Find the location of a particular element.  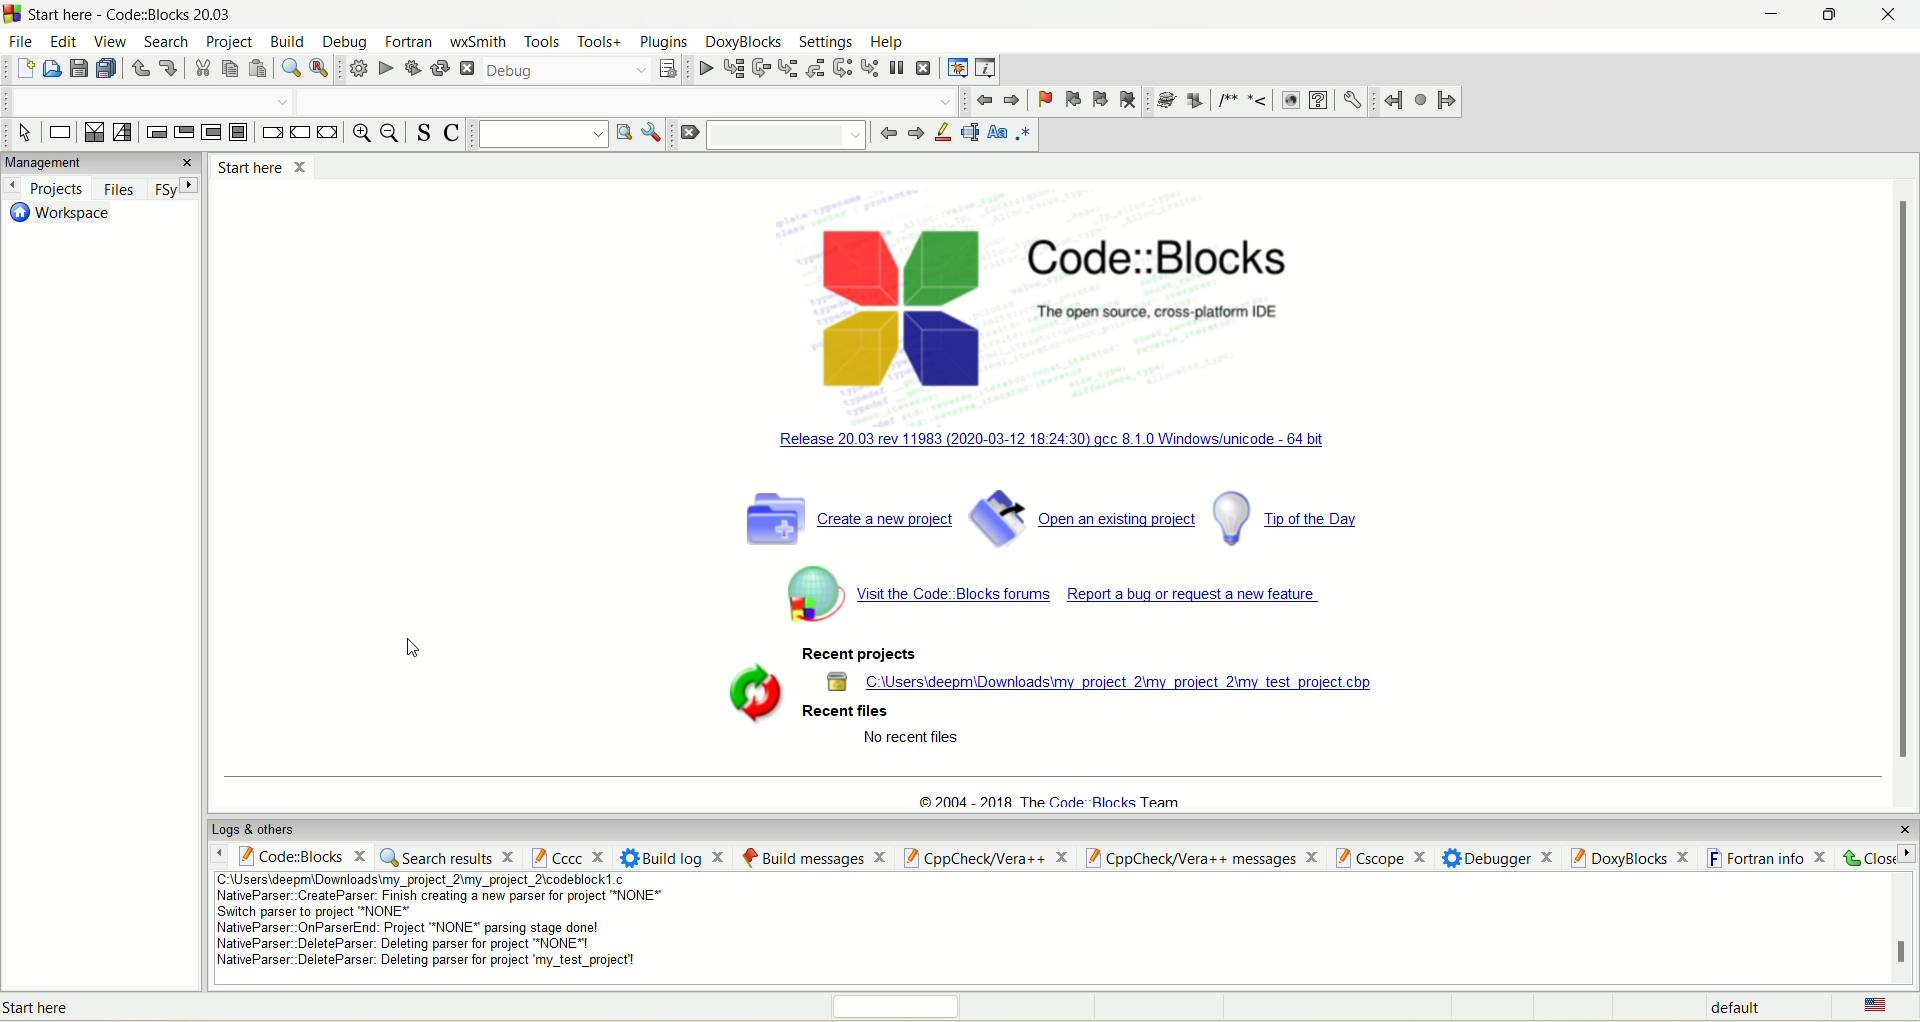

blank space is located at coordinates (632, 100).